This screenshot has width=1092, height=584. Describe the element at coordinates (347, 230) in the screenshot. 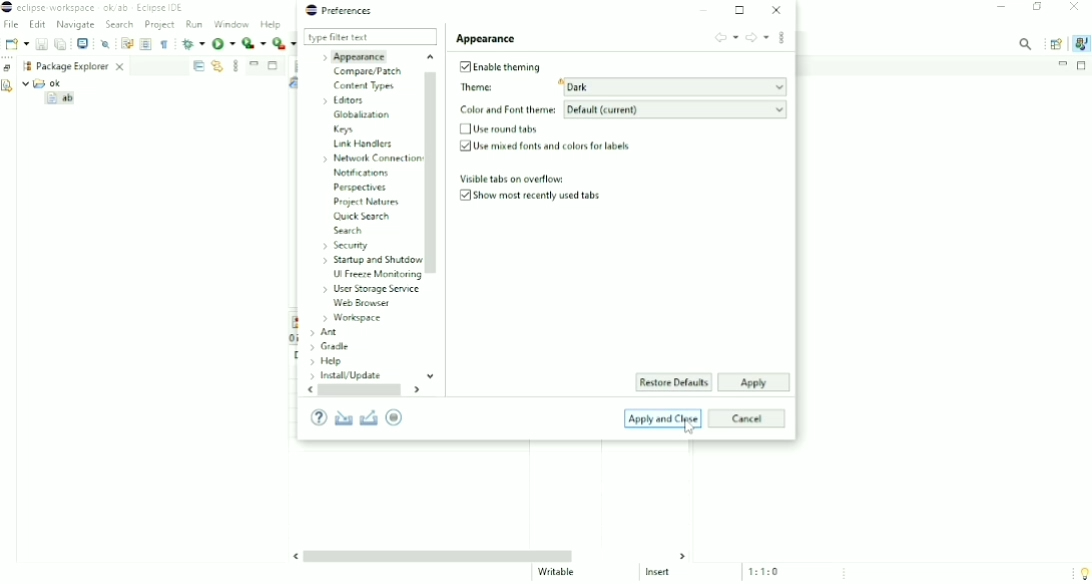

I see `Search` at that location.